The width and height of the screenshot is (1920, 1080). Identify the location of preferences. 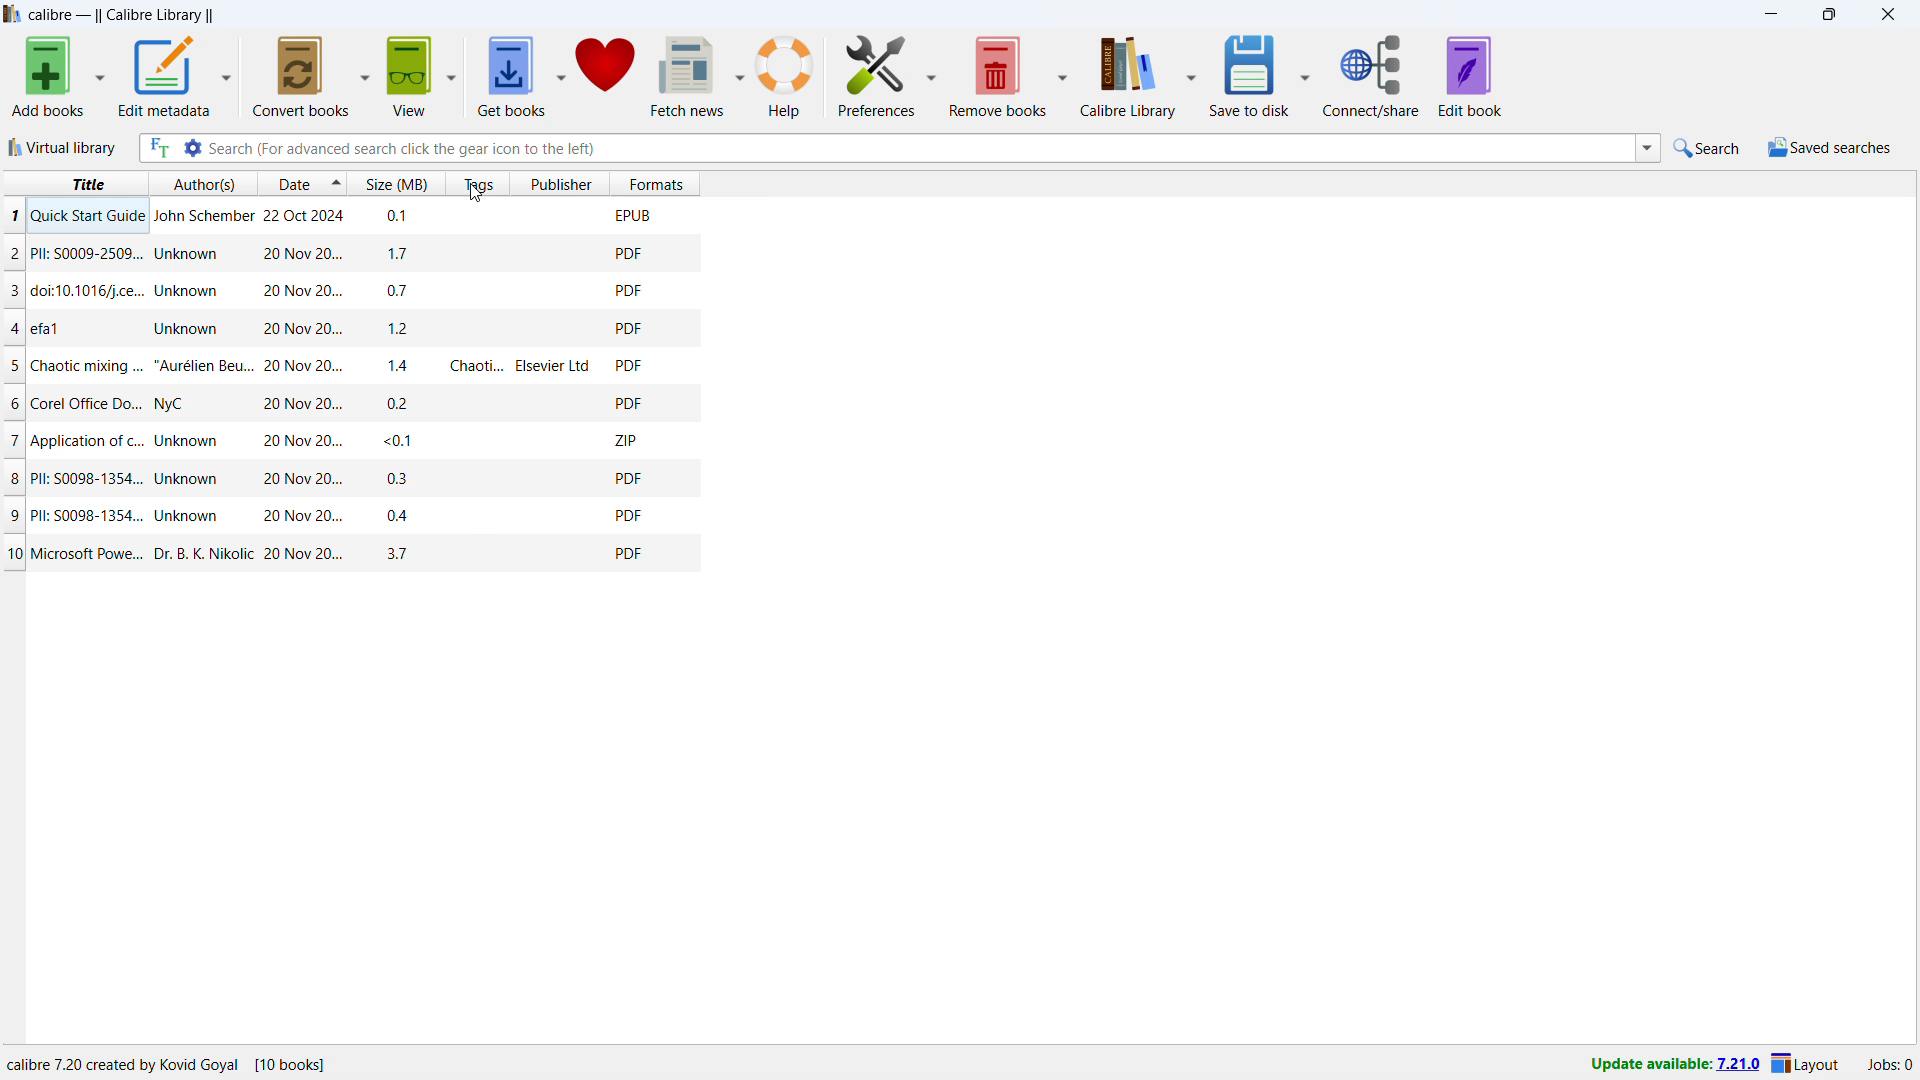
(932, 77).